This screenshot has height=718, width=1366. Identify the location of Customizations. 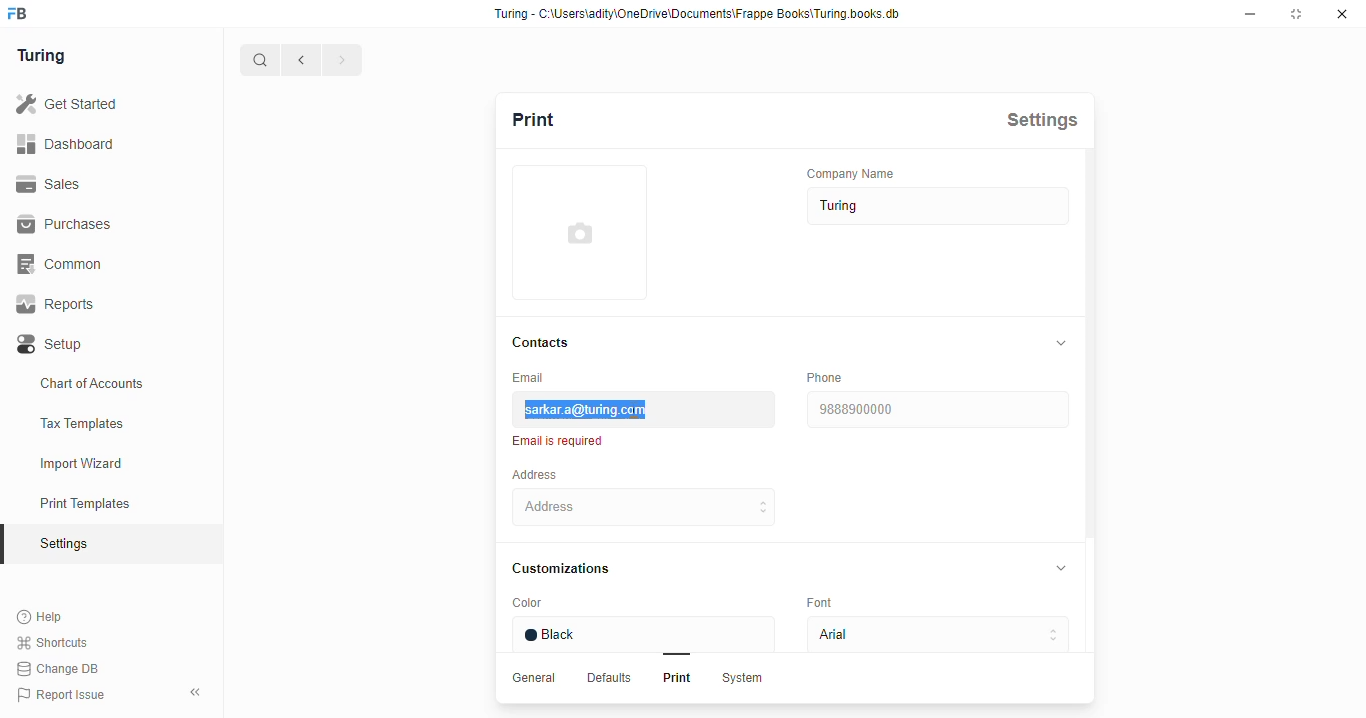
(571, 568).